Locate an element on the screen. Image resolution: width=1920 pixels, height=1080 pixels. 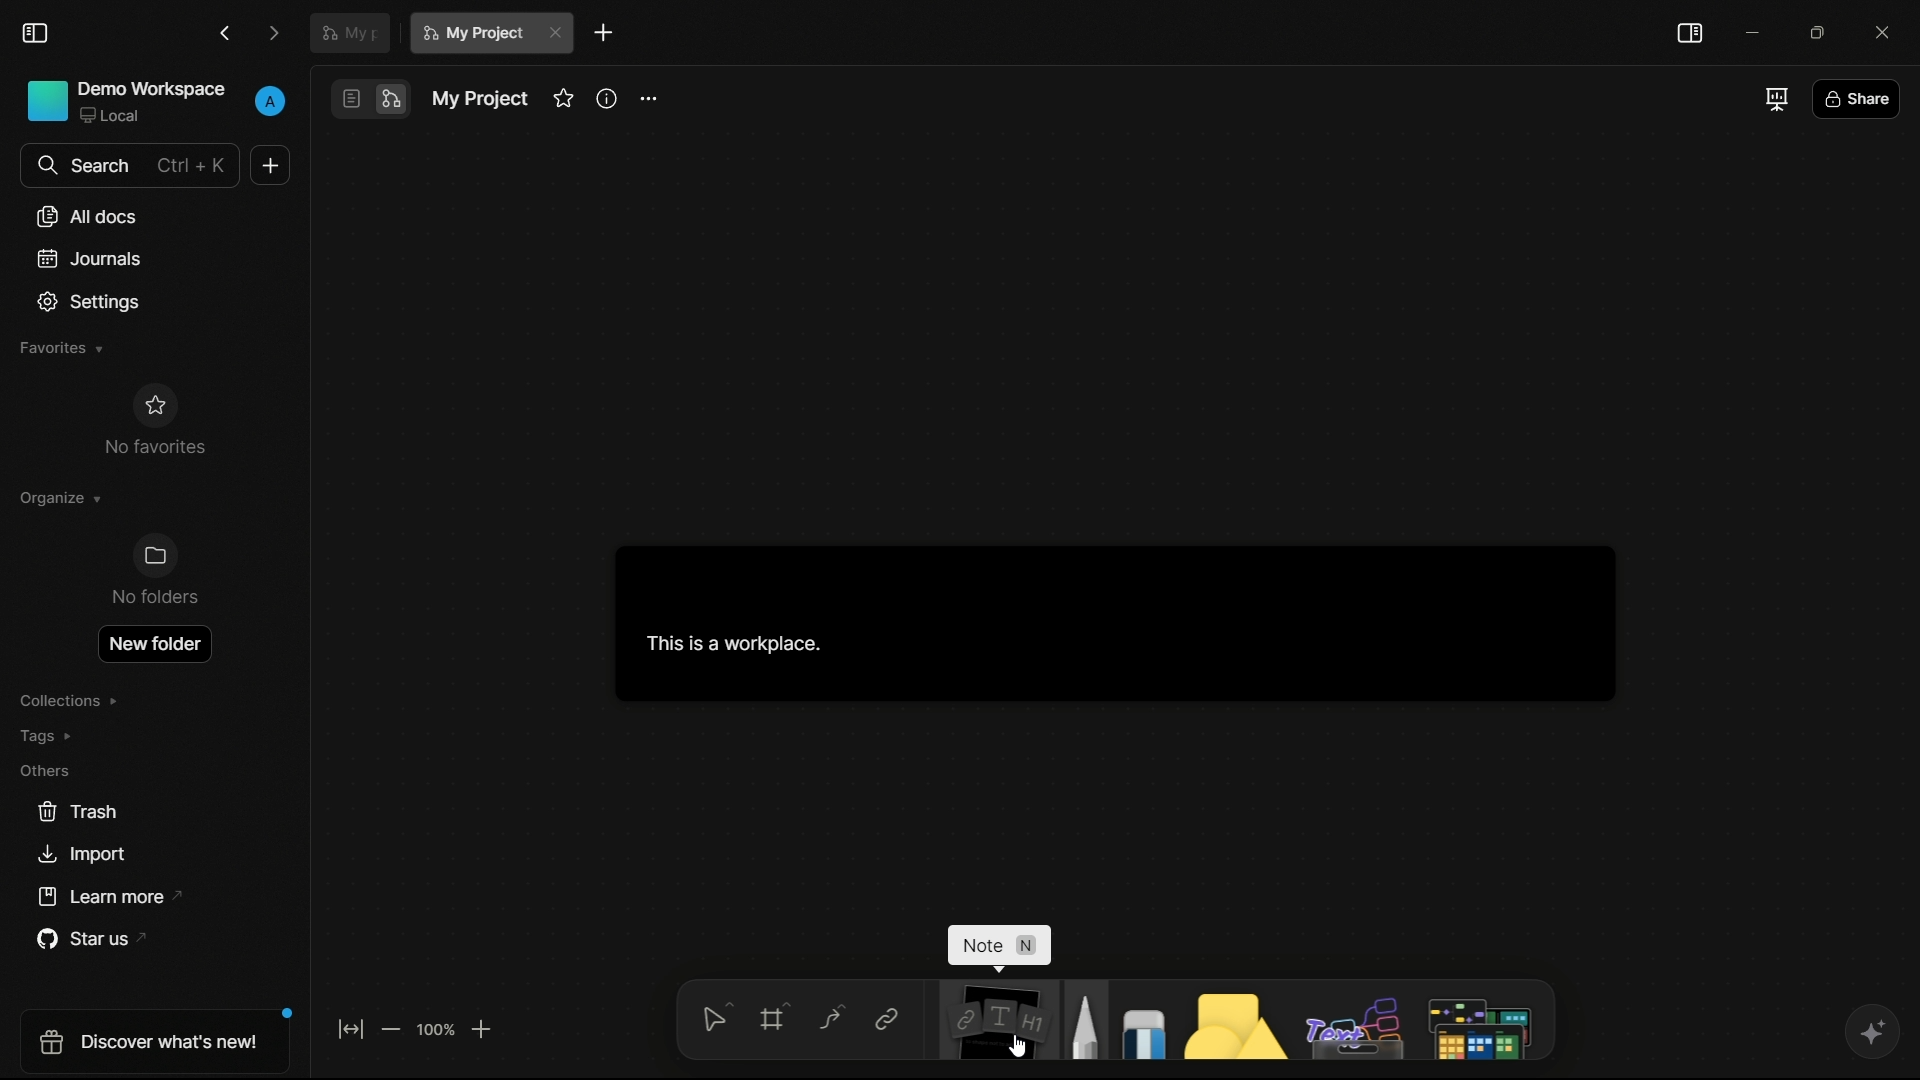
select is located at coordinates (711, 1023).